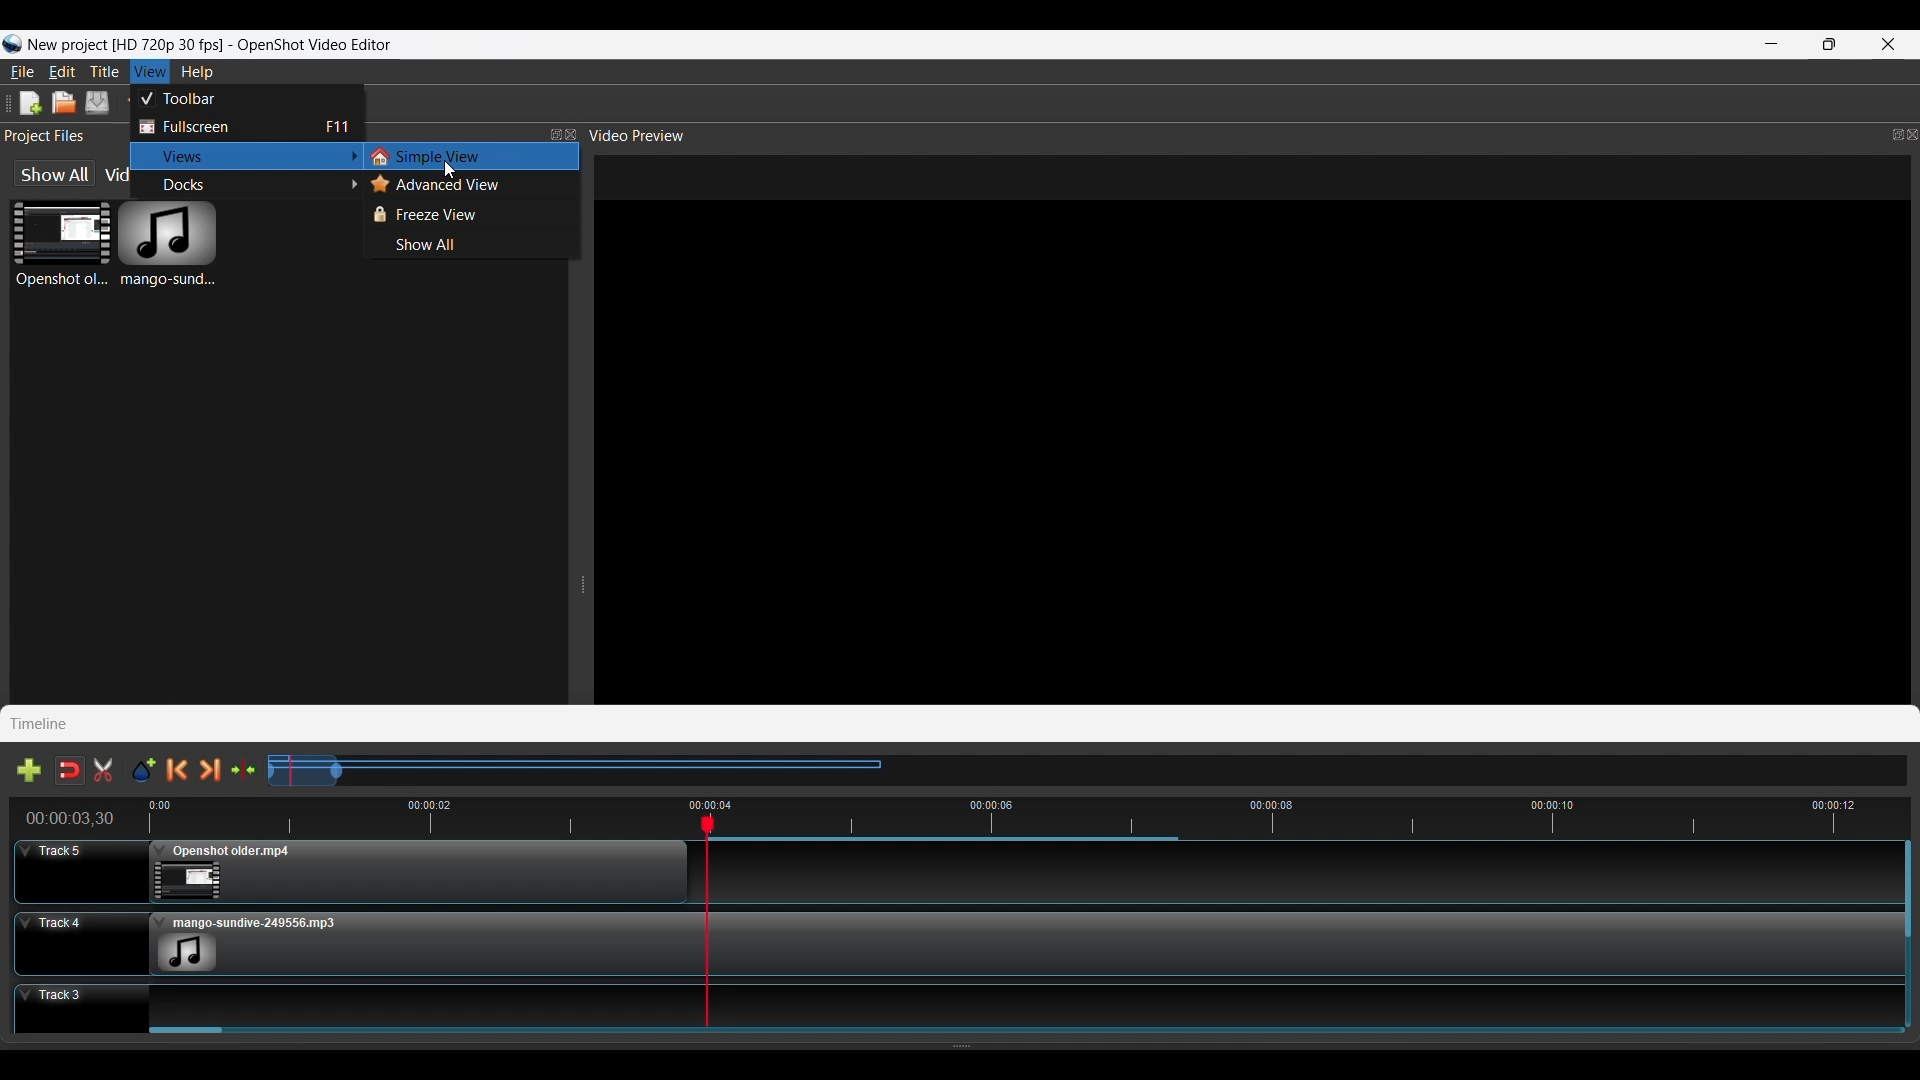 This screenshot has width=1920, height=1080. What do you see at coordinates (466, 158) in the screenshot?
I see `Simple View` at bounding box center [466, 158].